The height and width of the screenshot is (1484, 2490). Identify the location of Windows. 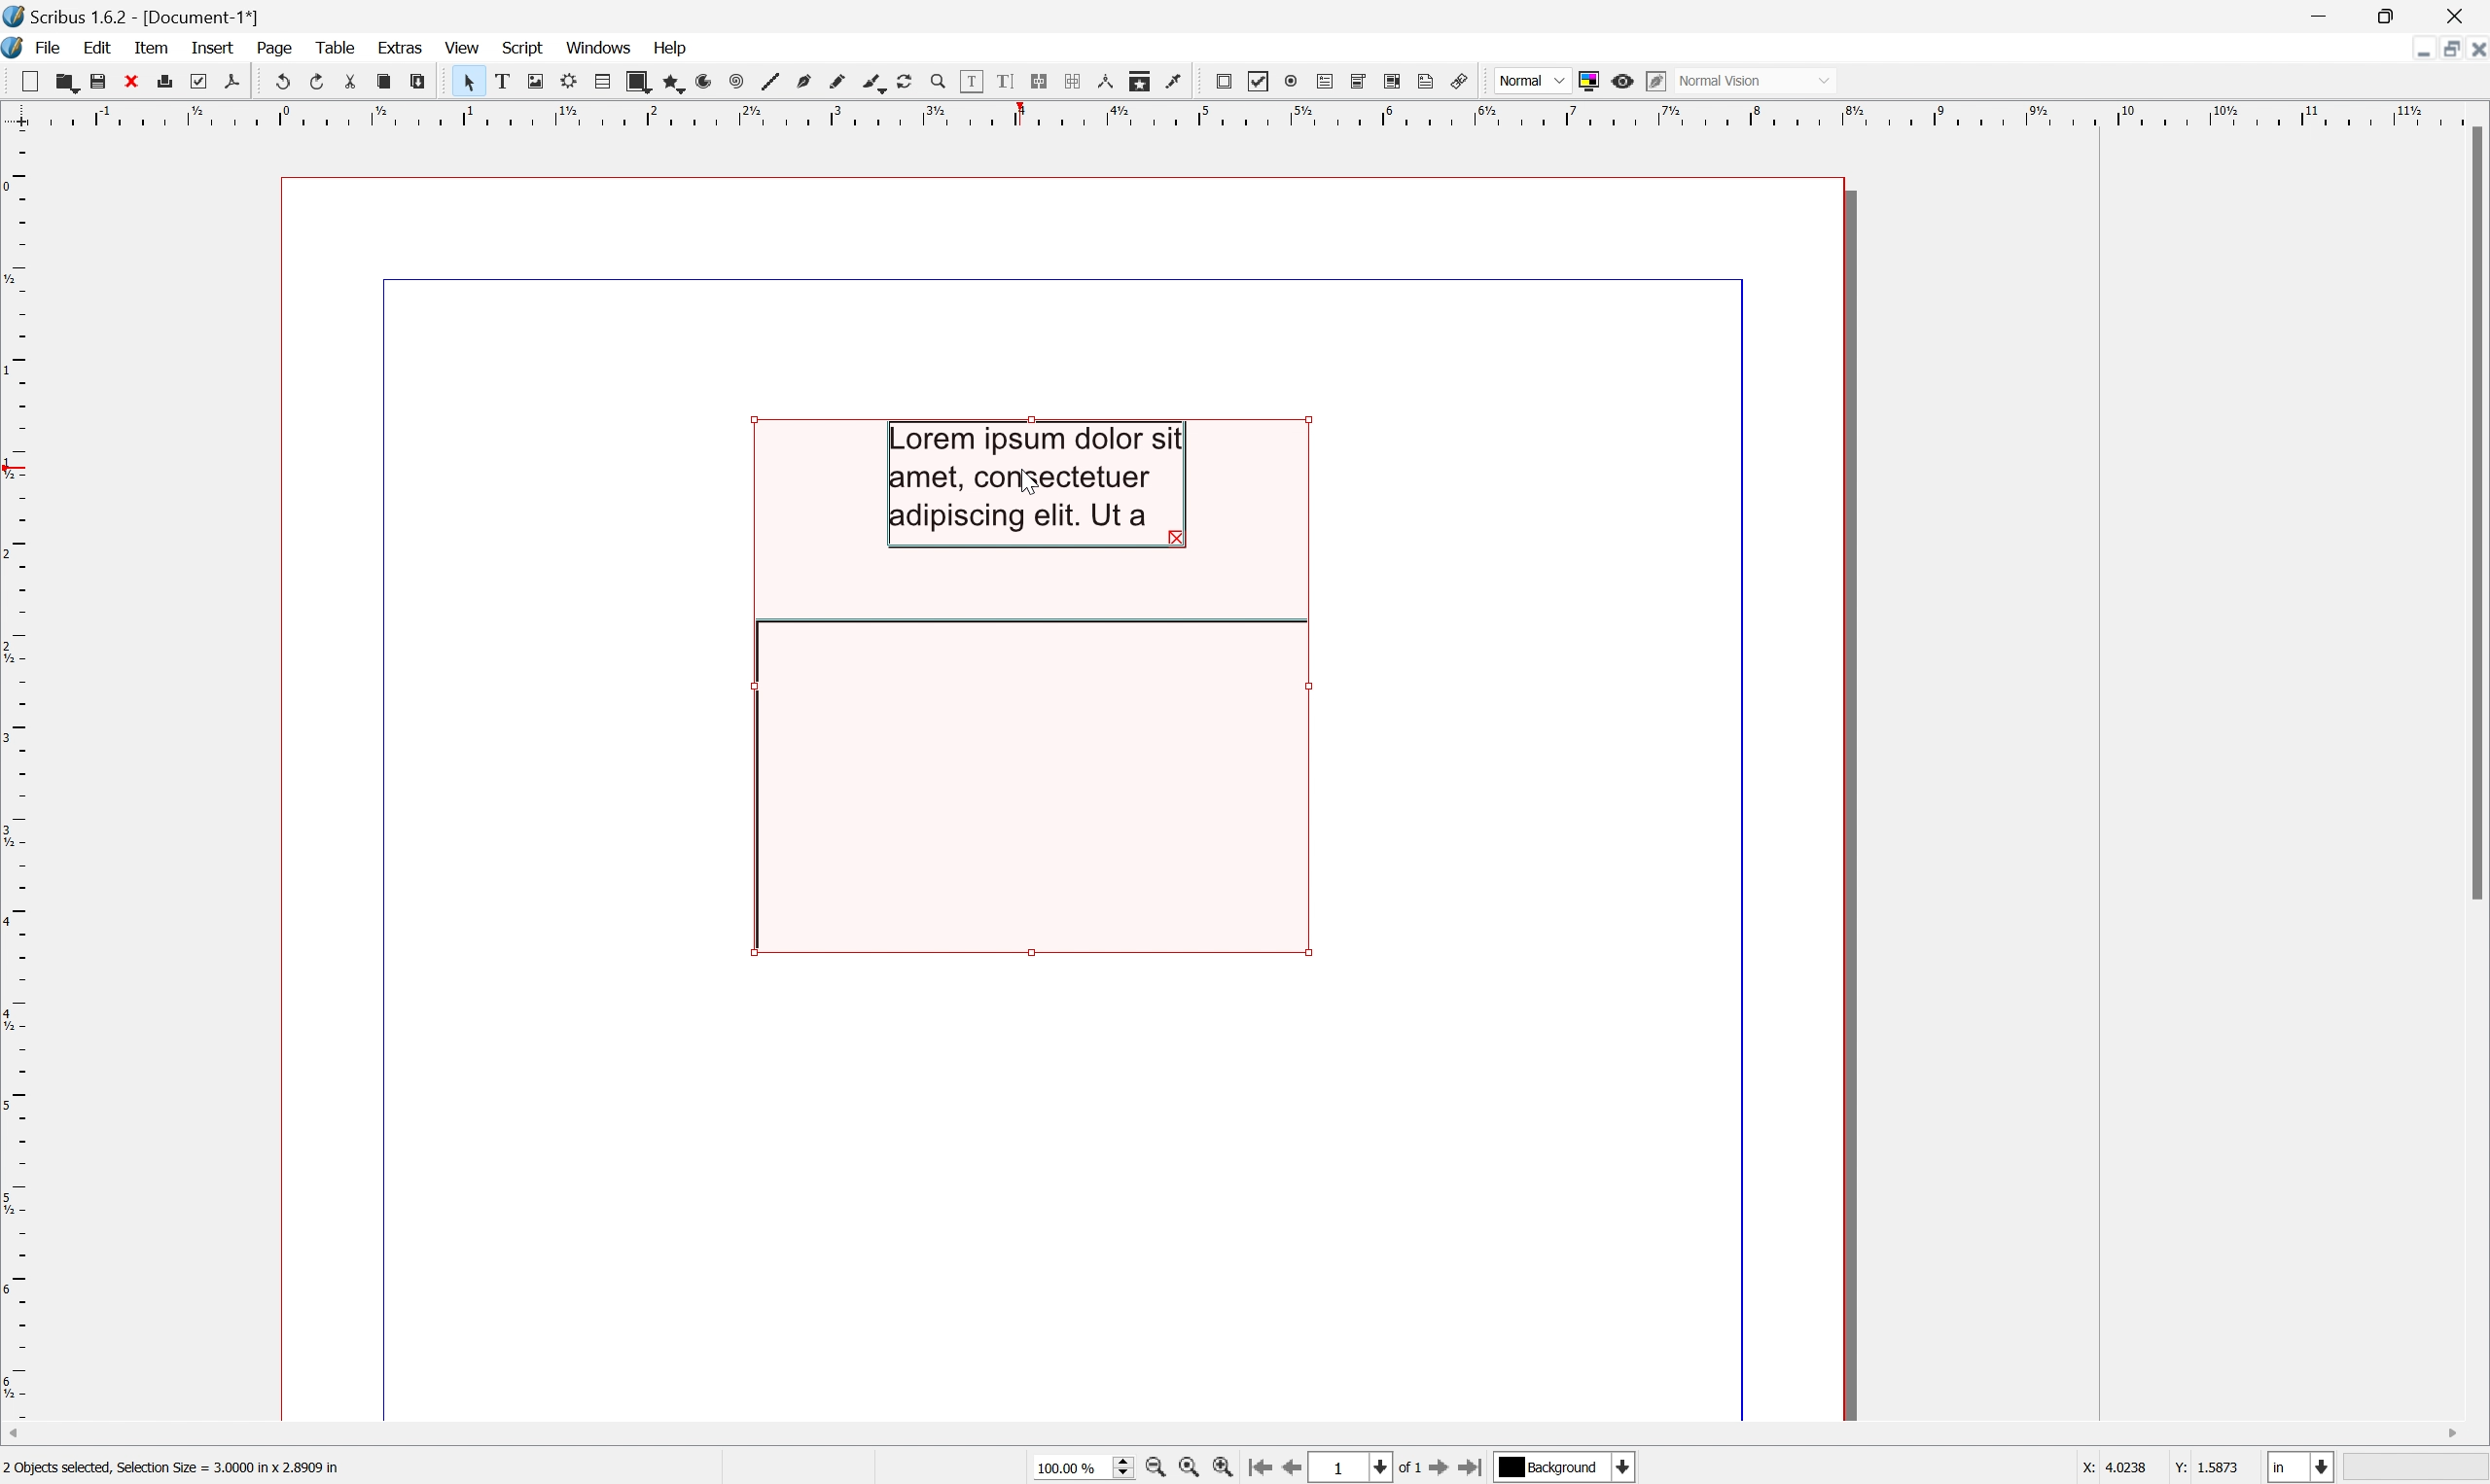
(604, 49).